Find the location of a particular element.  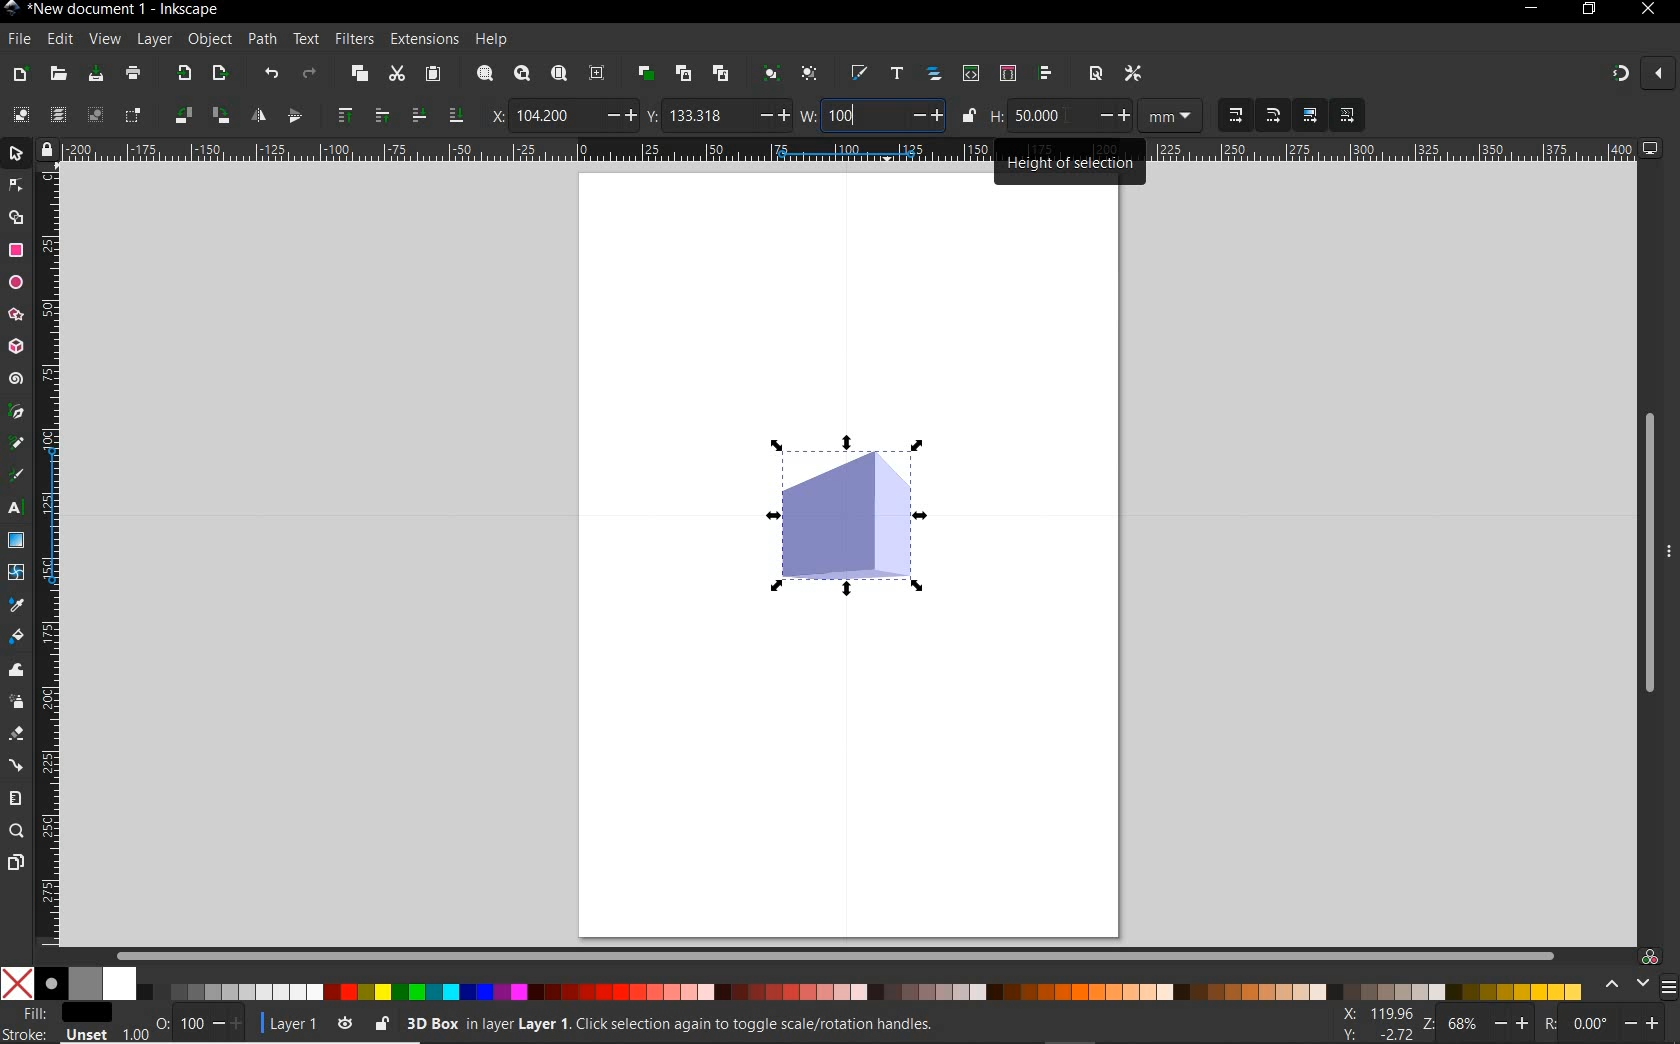

increase/decrease is located at coordinates (1643, 1024).